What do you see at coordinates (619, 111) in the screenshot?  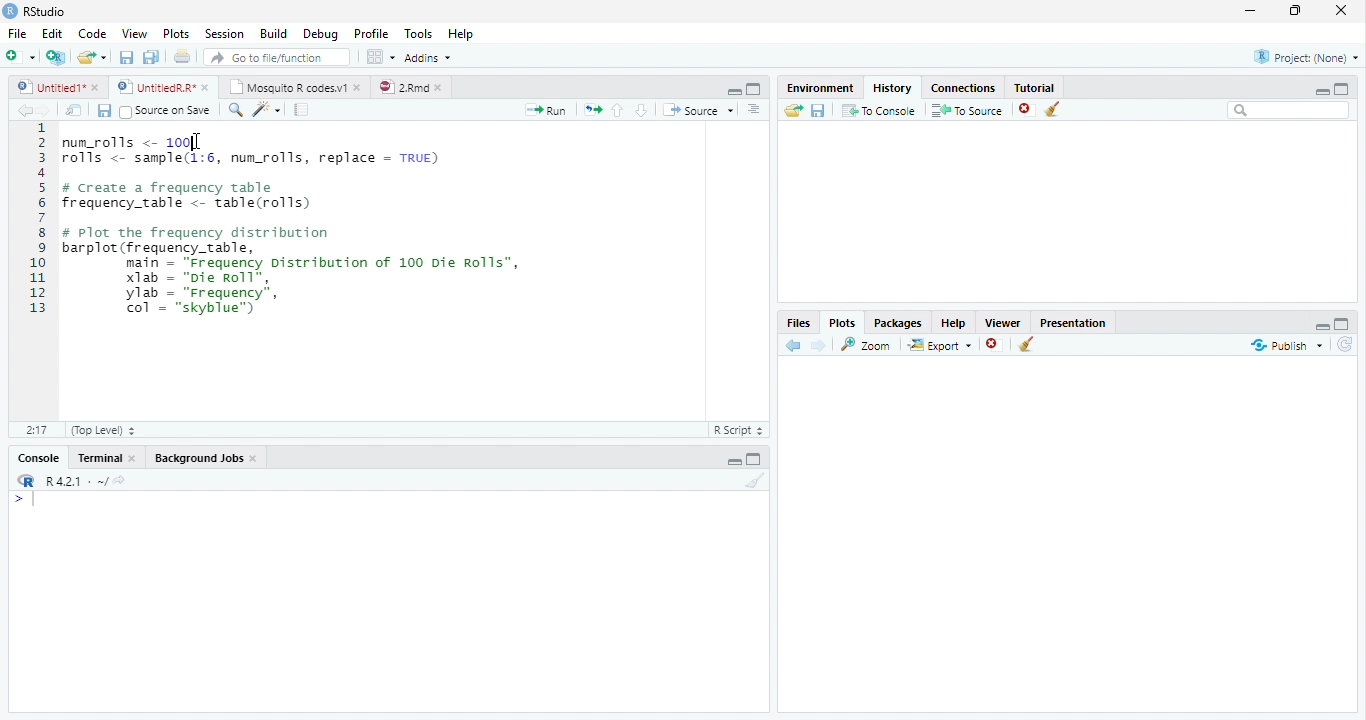 I see `Go to previous section of code` at bounding box center [619, 111].